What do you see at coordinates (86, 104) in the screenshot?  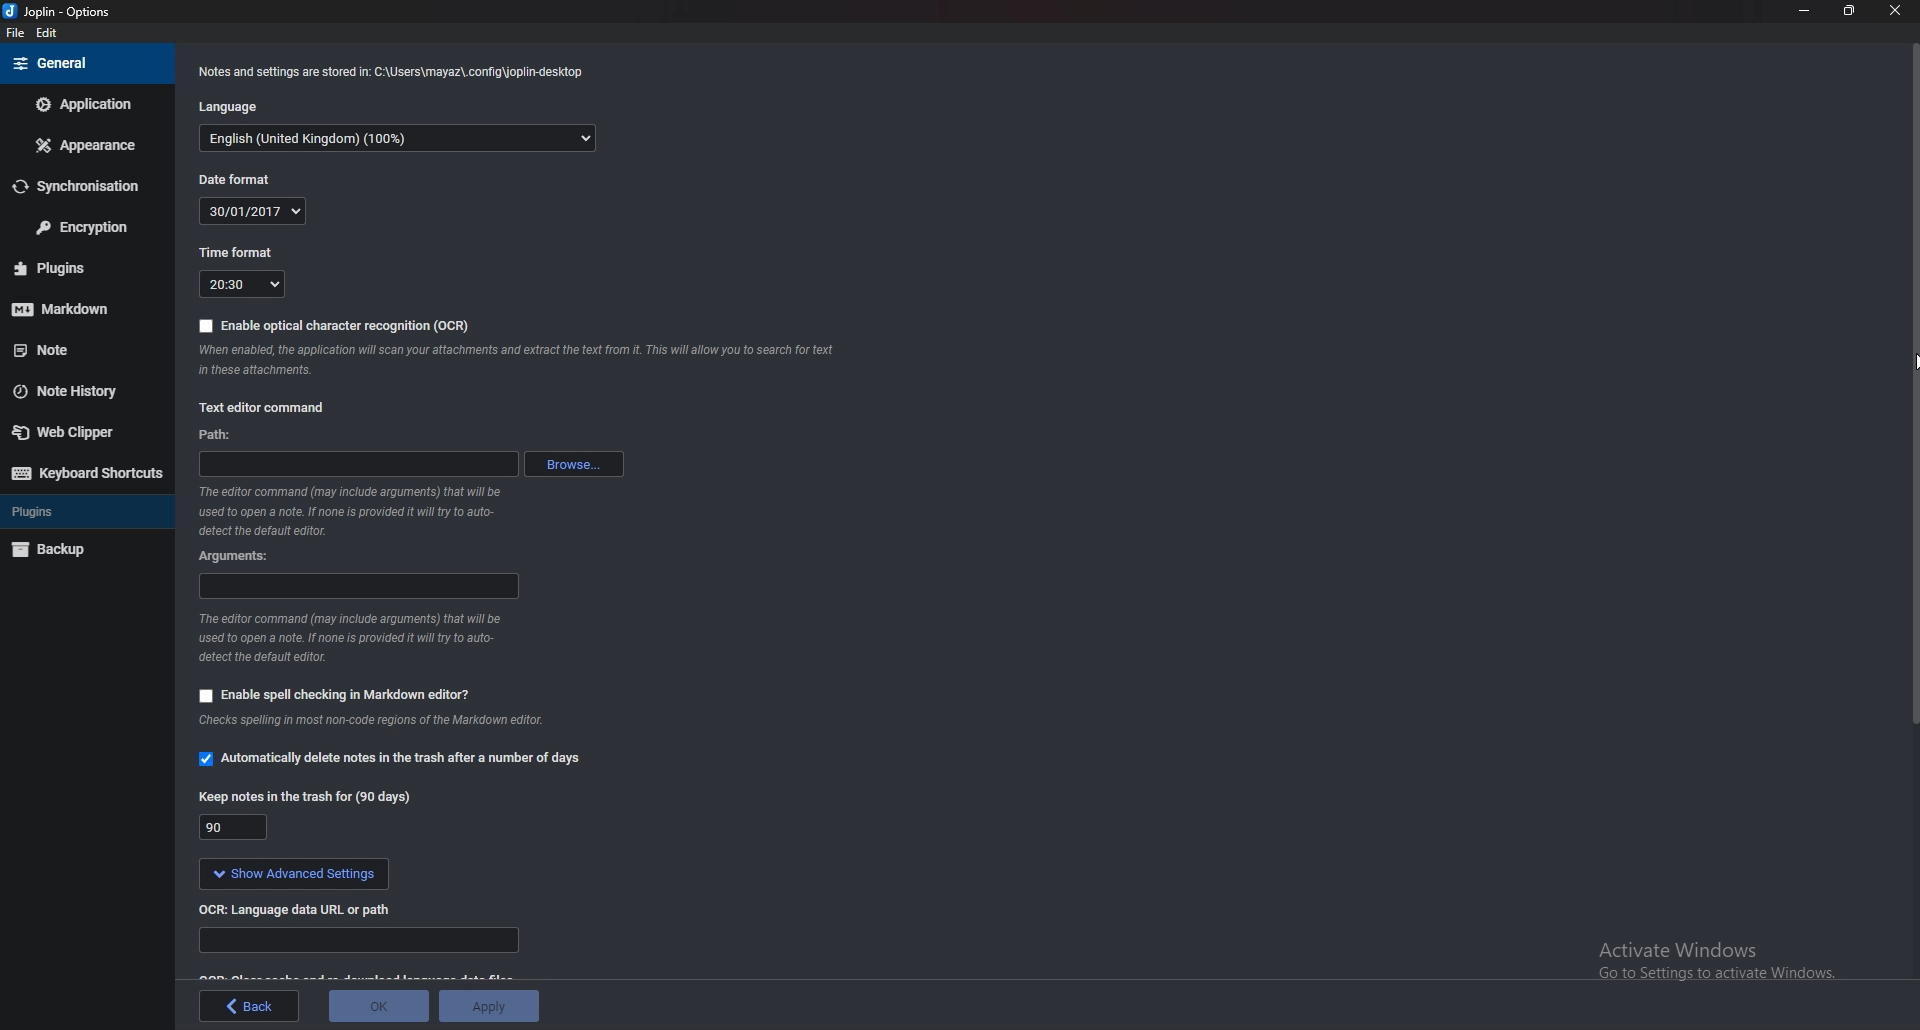 I see `Application` at bounding box center [86, 104].